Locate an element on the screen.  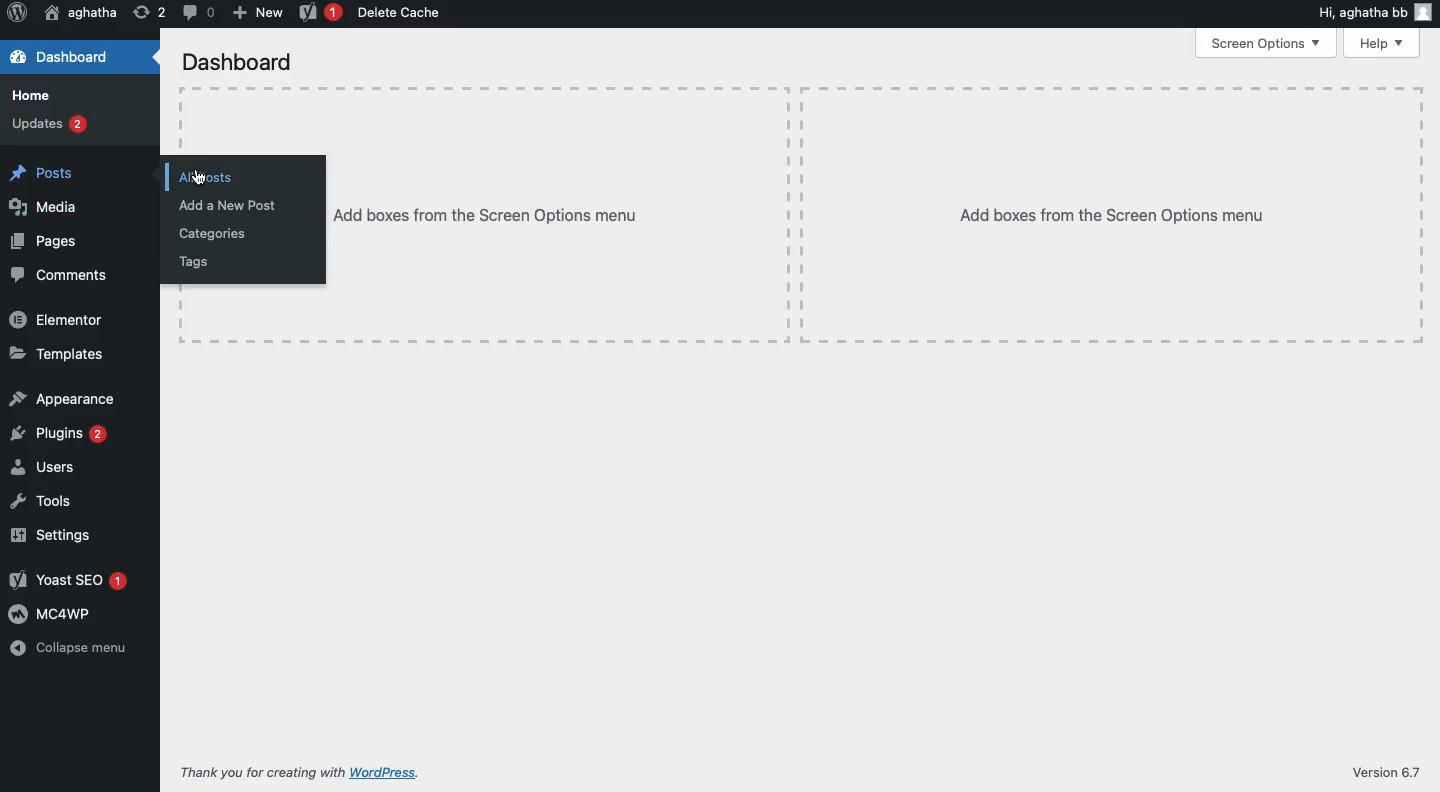
Home aghatha is located at coordinates (80, 13).